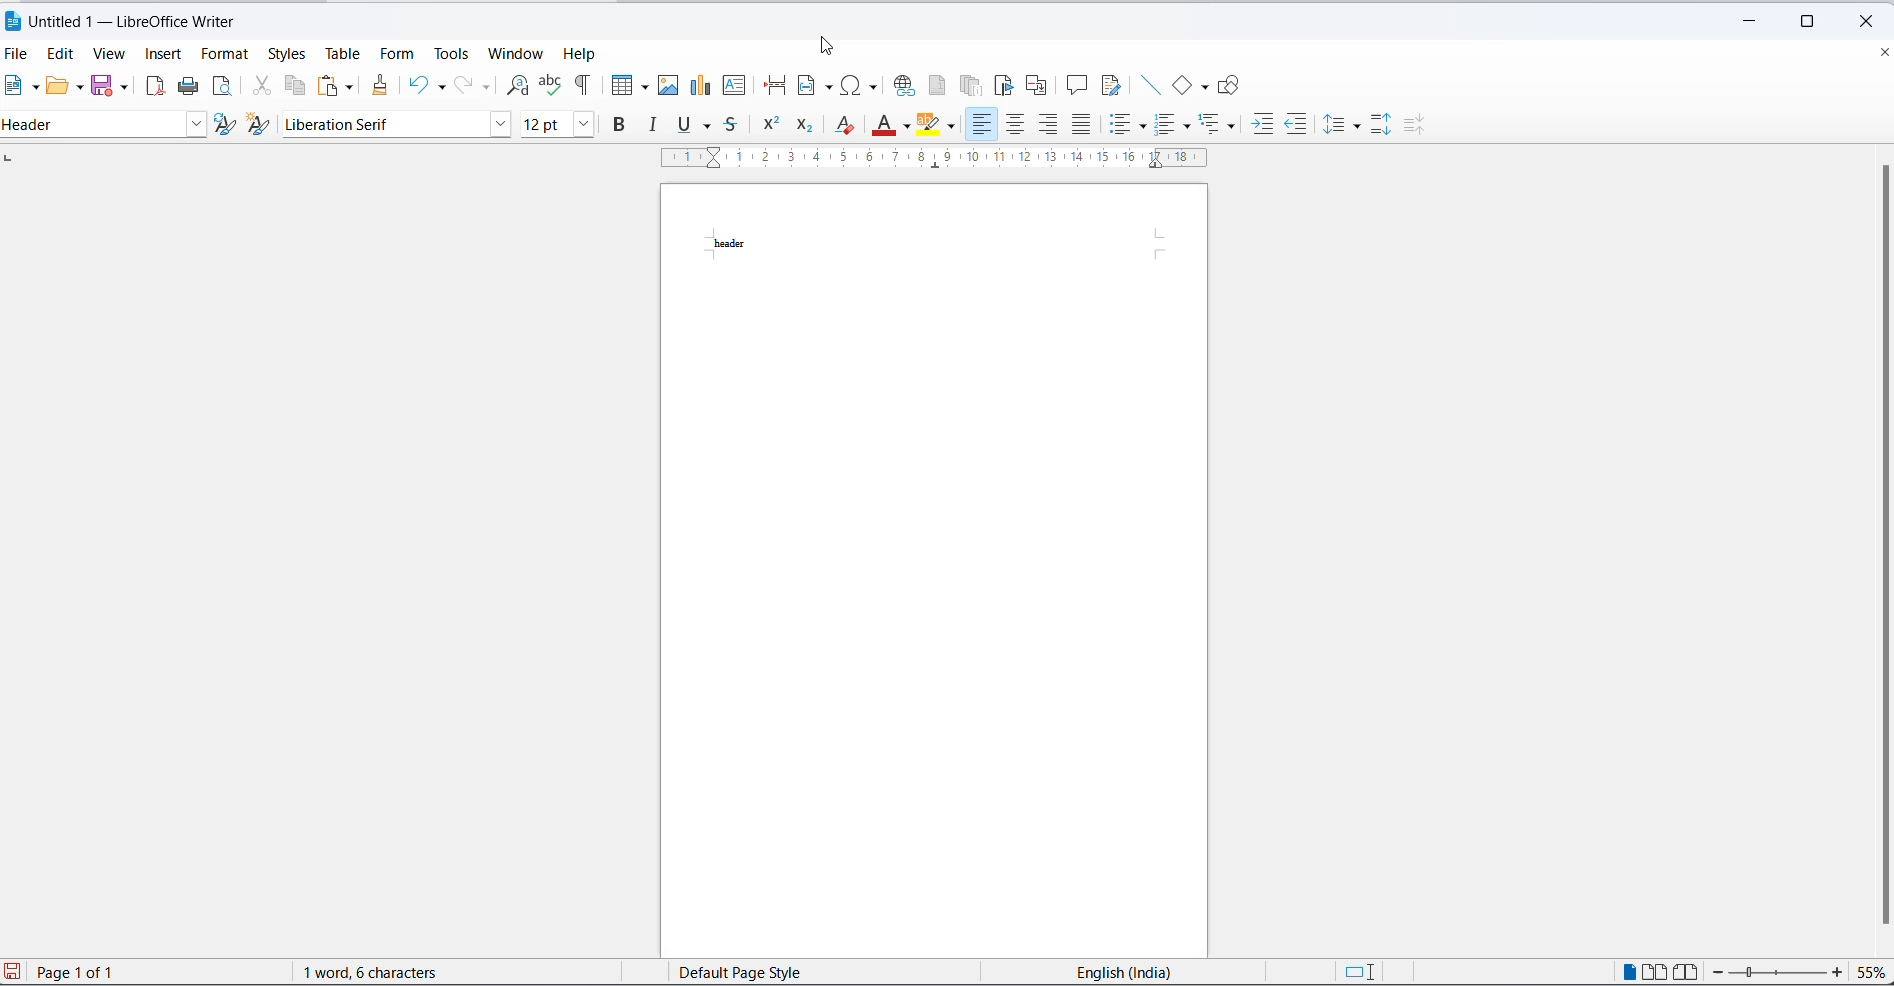  Describe the element at coordinates (1363, 973) in the screenshot. I see `standard selection` at that location.